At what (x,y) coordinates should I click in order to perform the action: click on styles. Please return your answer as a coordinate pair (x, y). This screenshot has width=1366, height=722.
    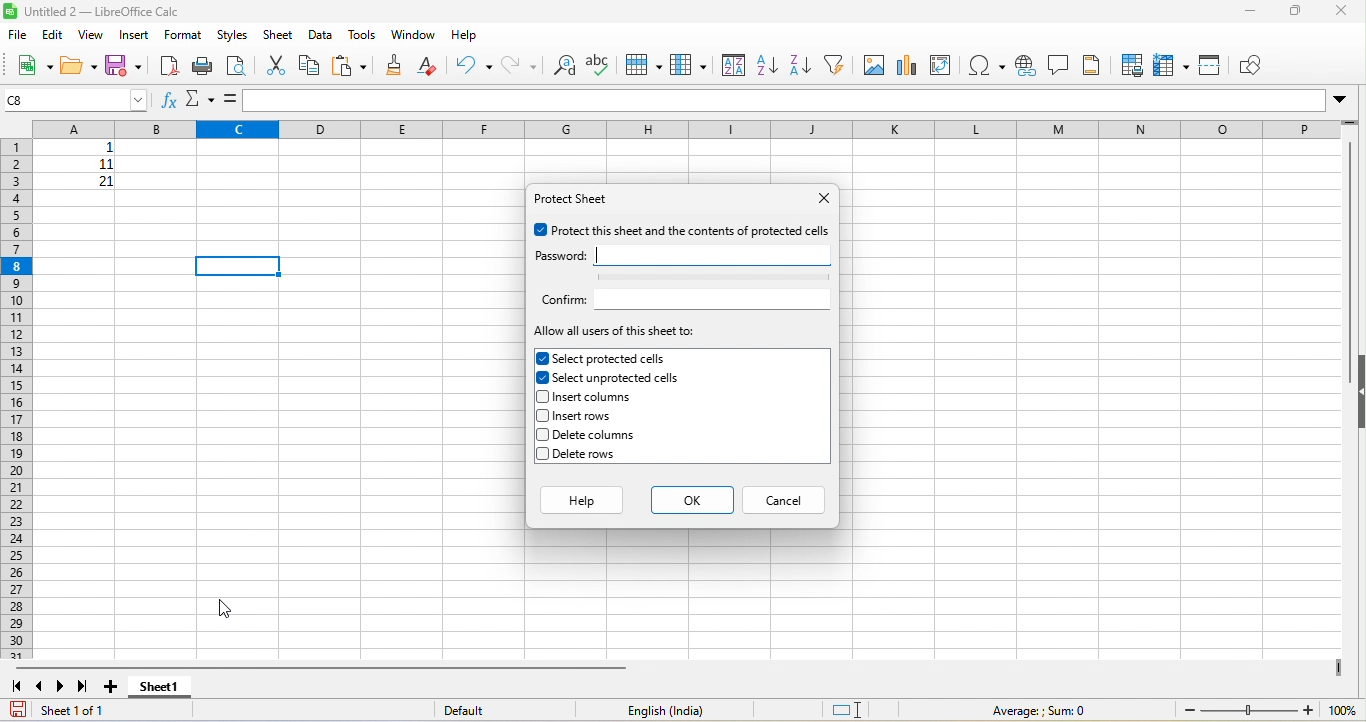
    Looking at the image, I should click on (233, 35).